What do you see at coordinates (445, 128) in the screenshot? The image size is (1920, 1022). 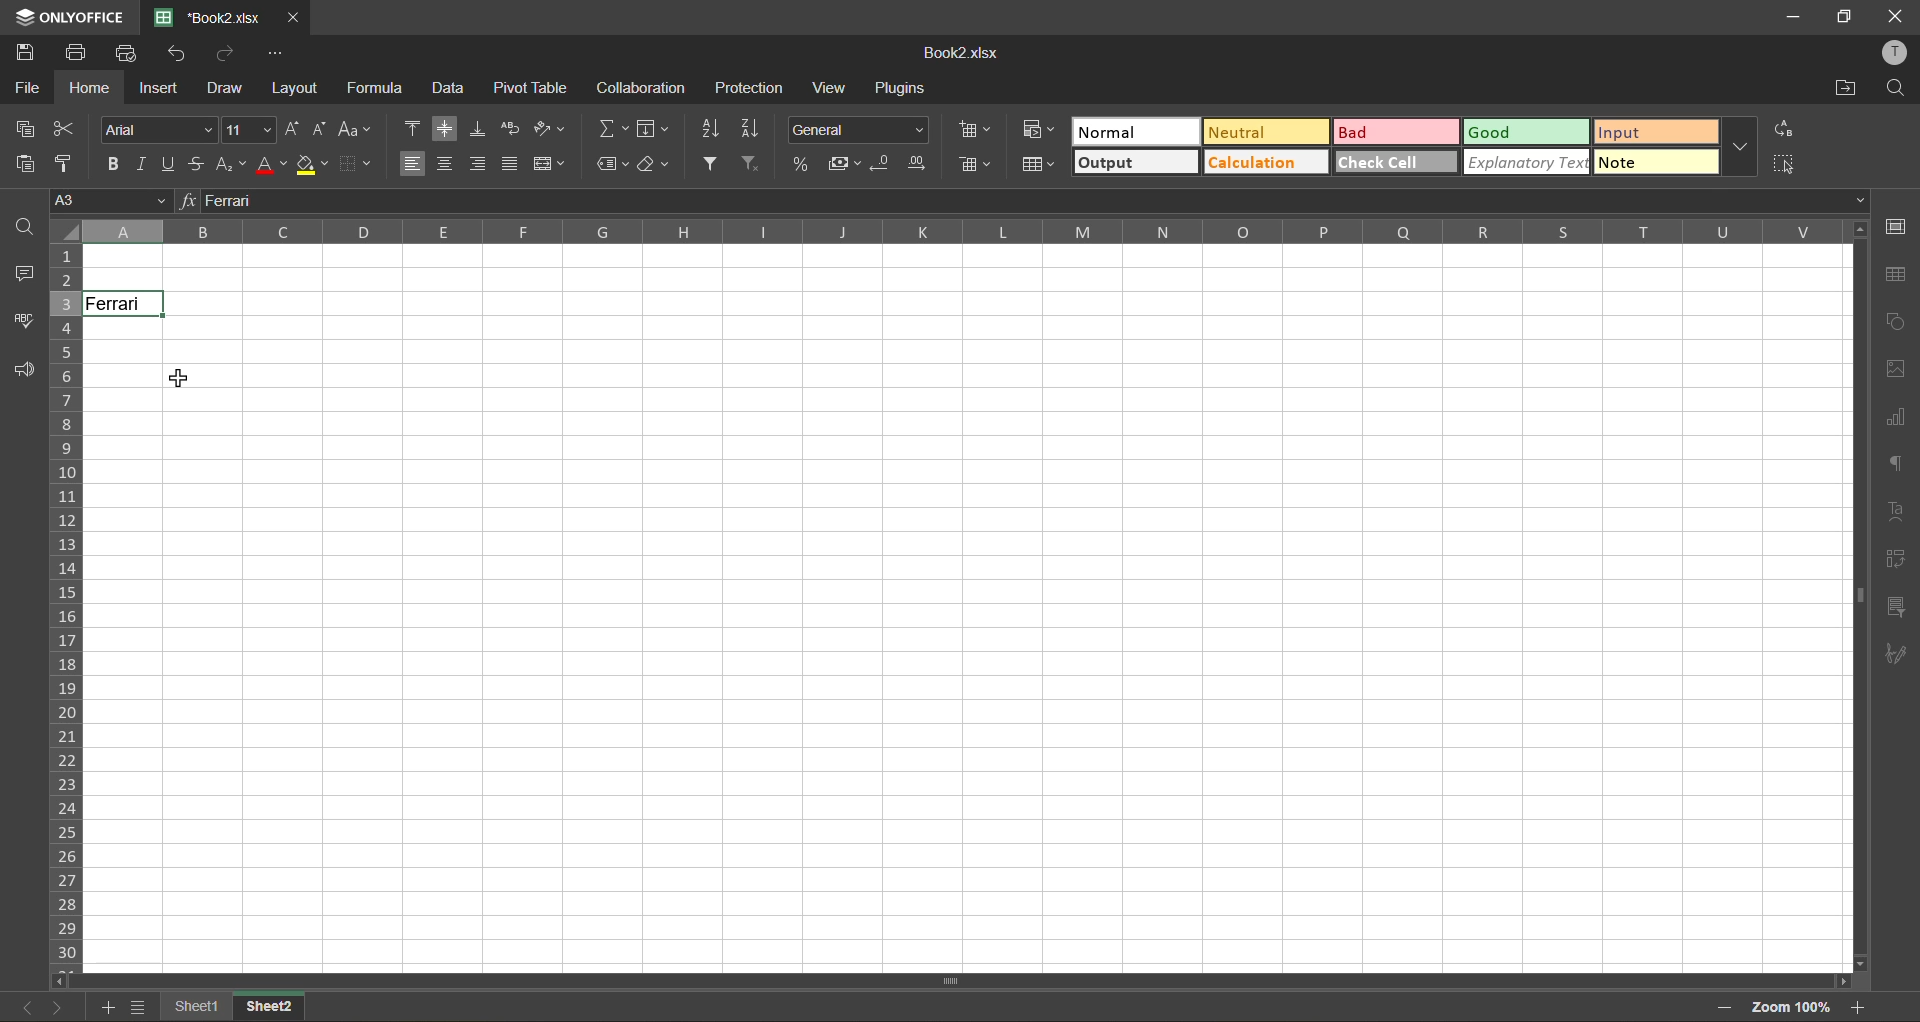 I see `align middle` at bounding box center [445, 128].